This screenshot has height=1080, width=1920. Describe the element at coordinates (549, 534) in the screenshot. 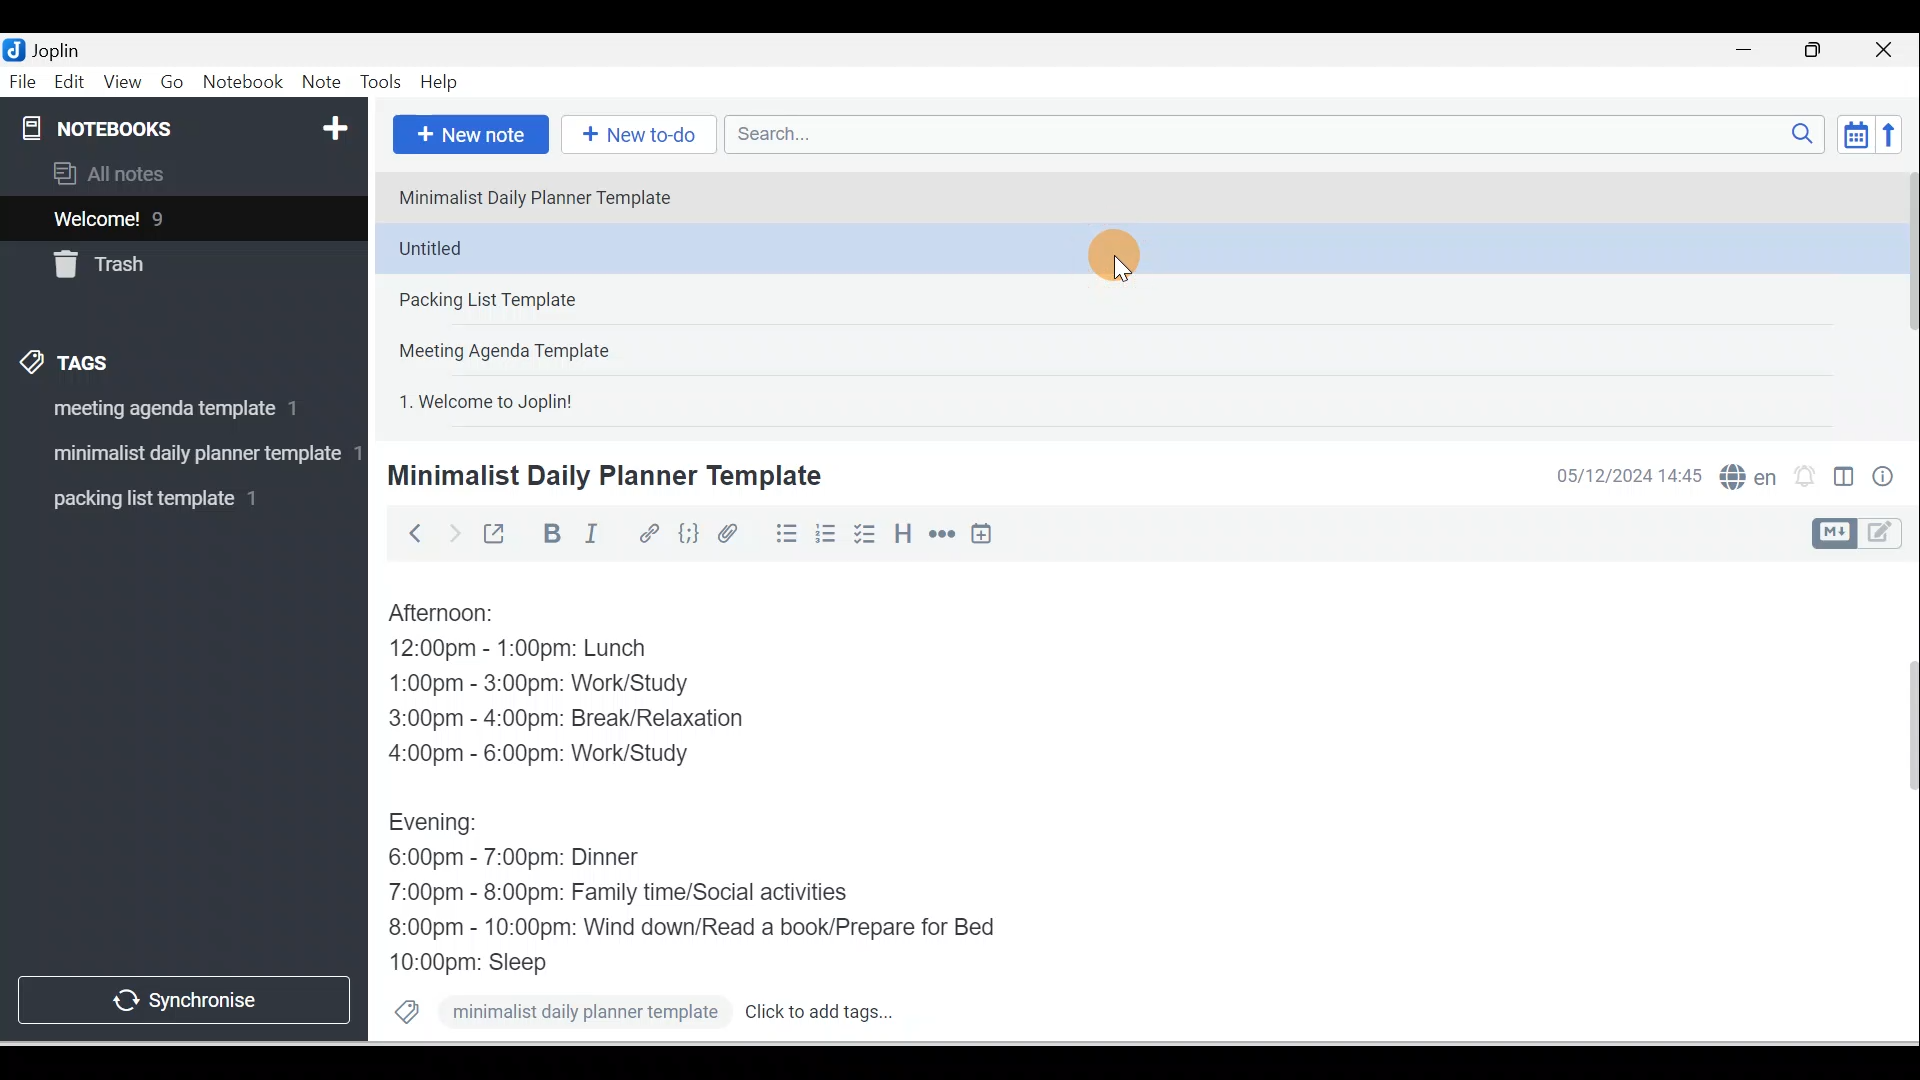

I see `Bold` at that location.